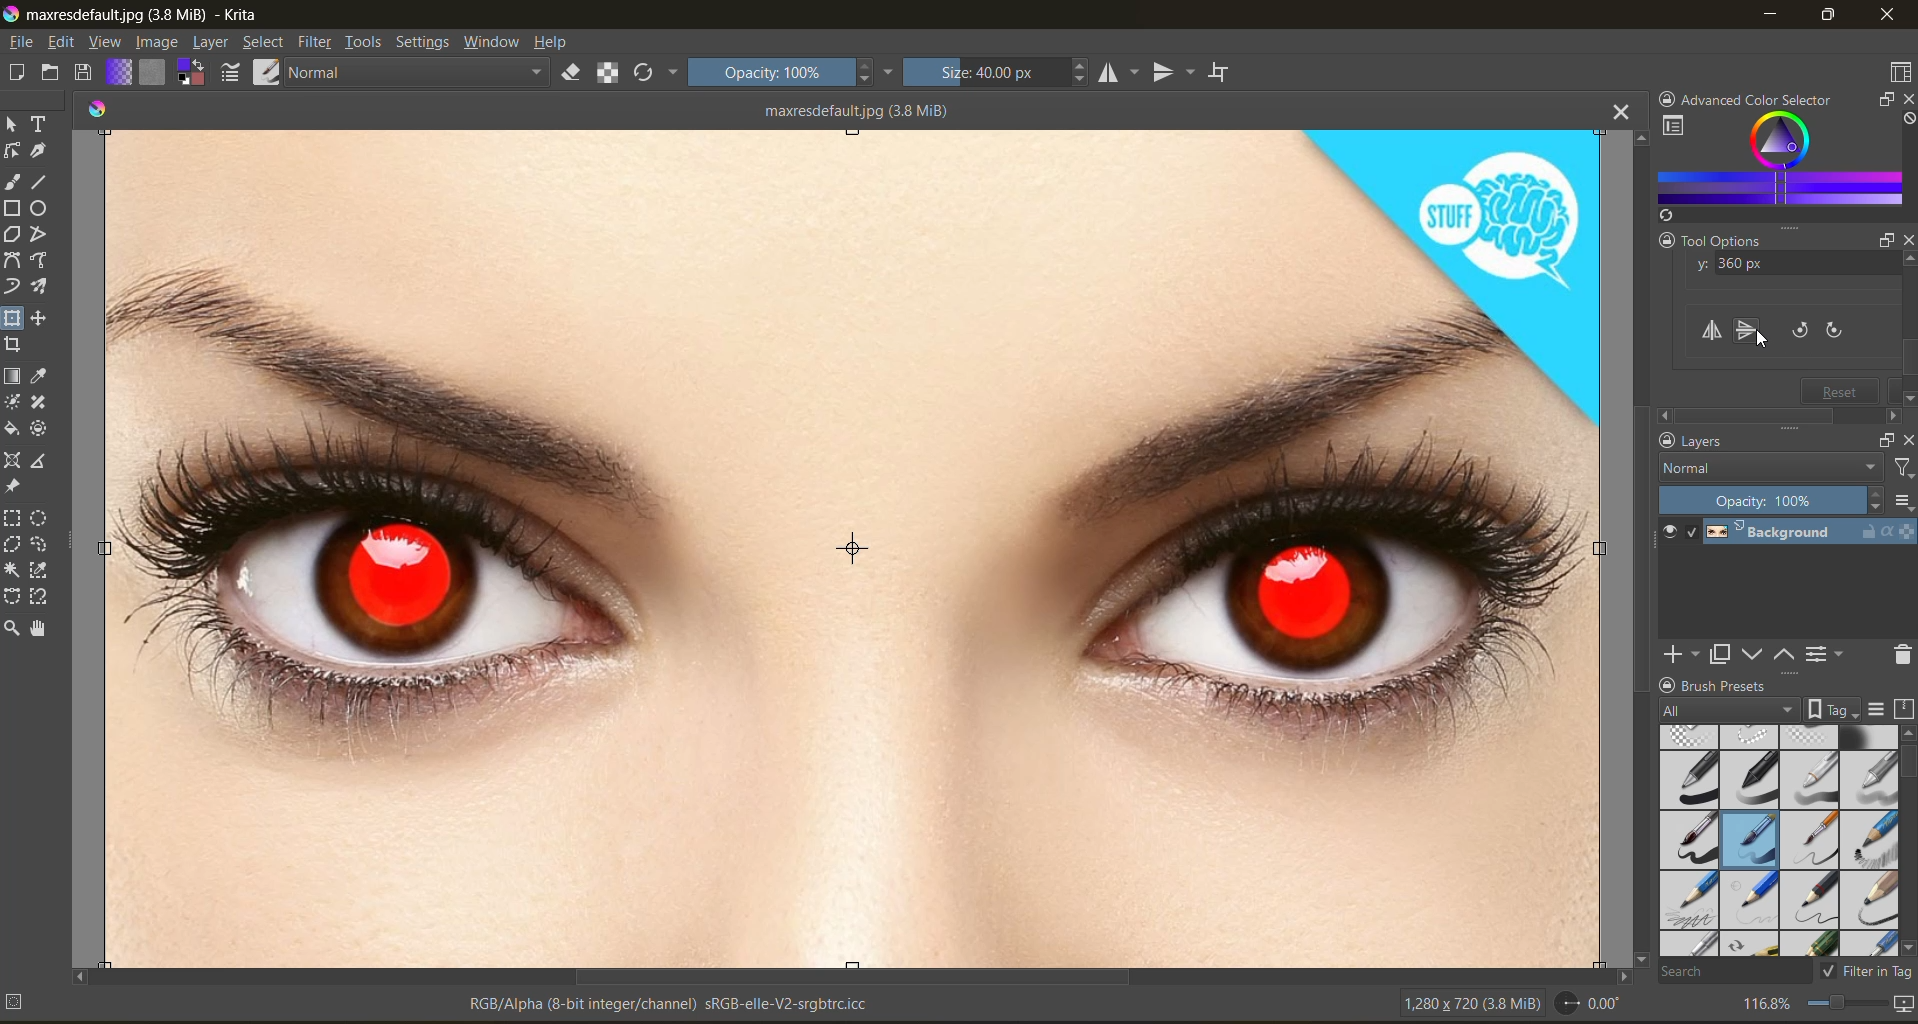 This screenshot has width=1918, height=1024. I want to click on zoom factor, so click(1770, 1006).